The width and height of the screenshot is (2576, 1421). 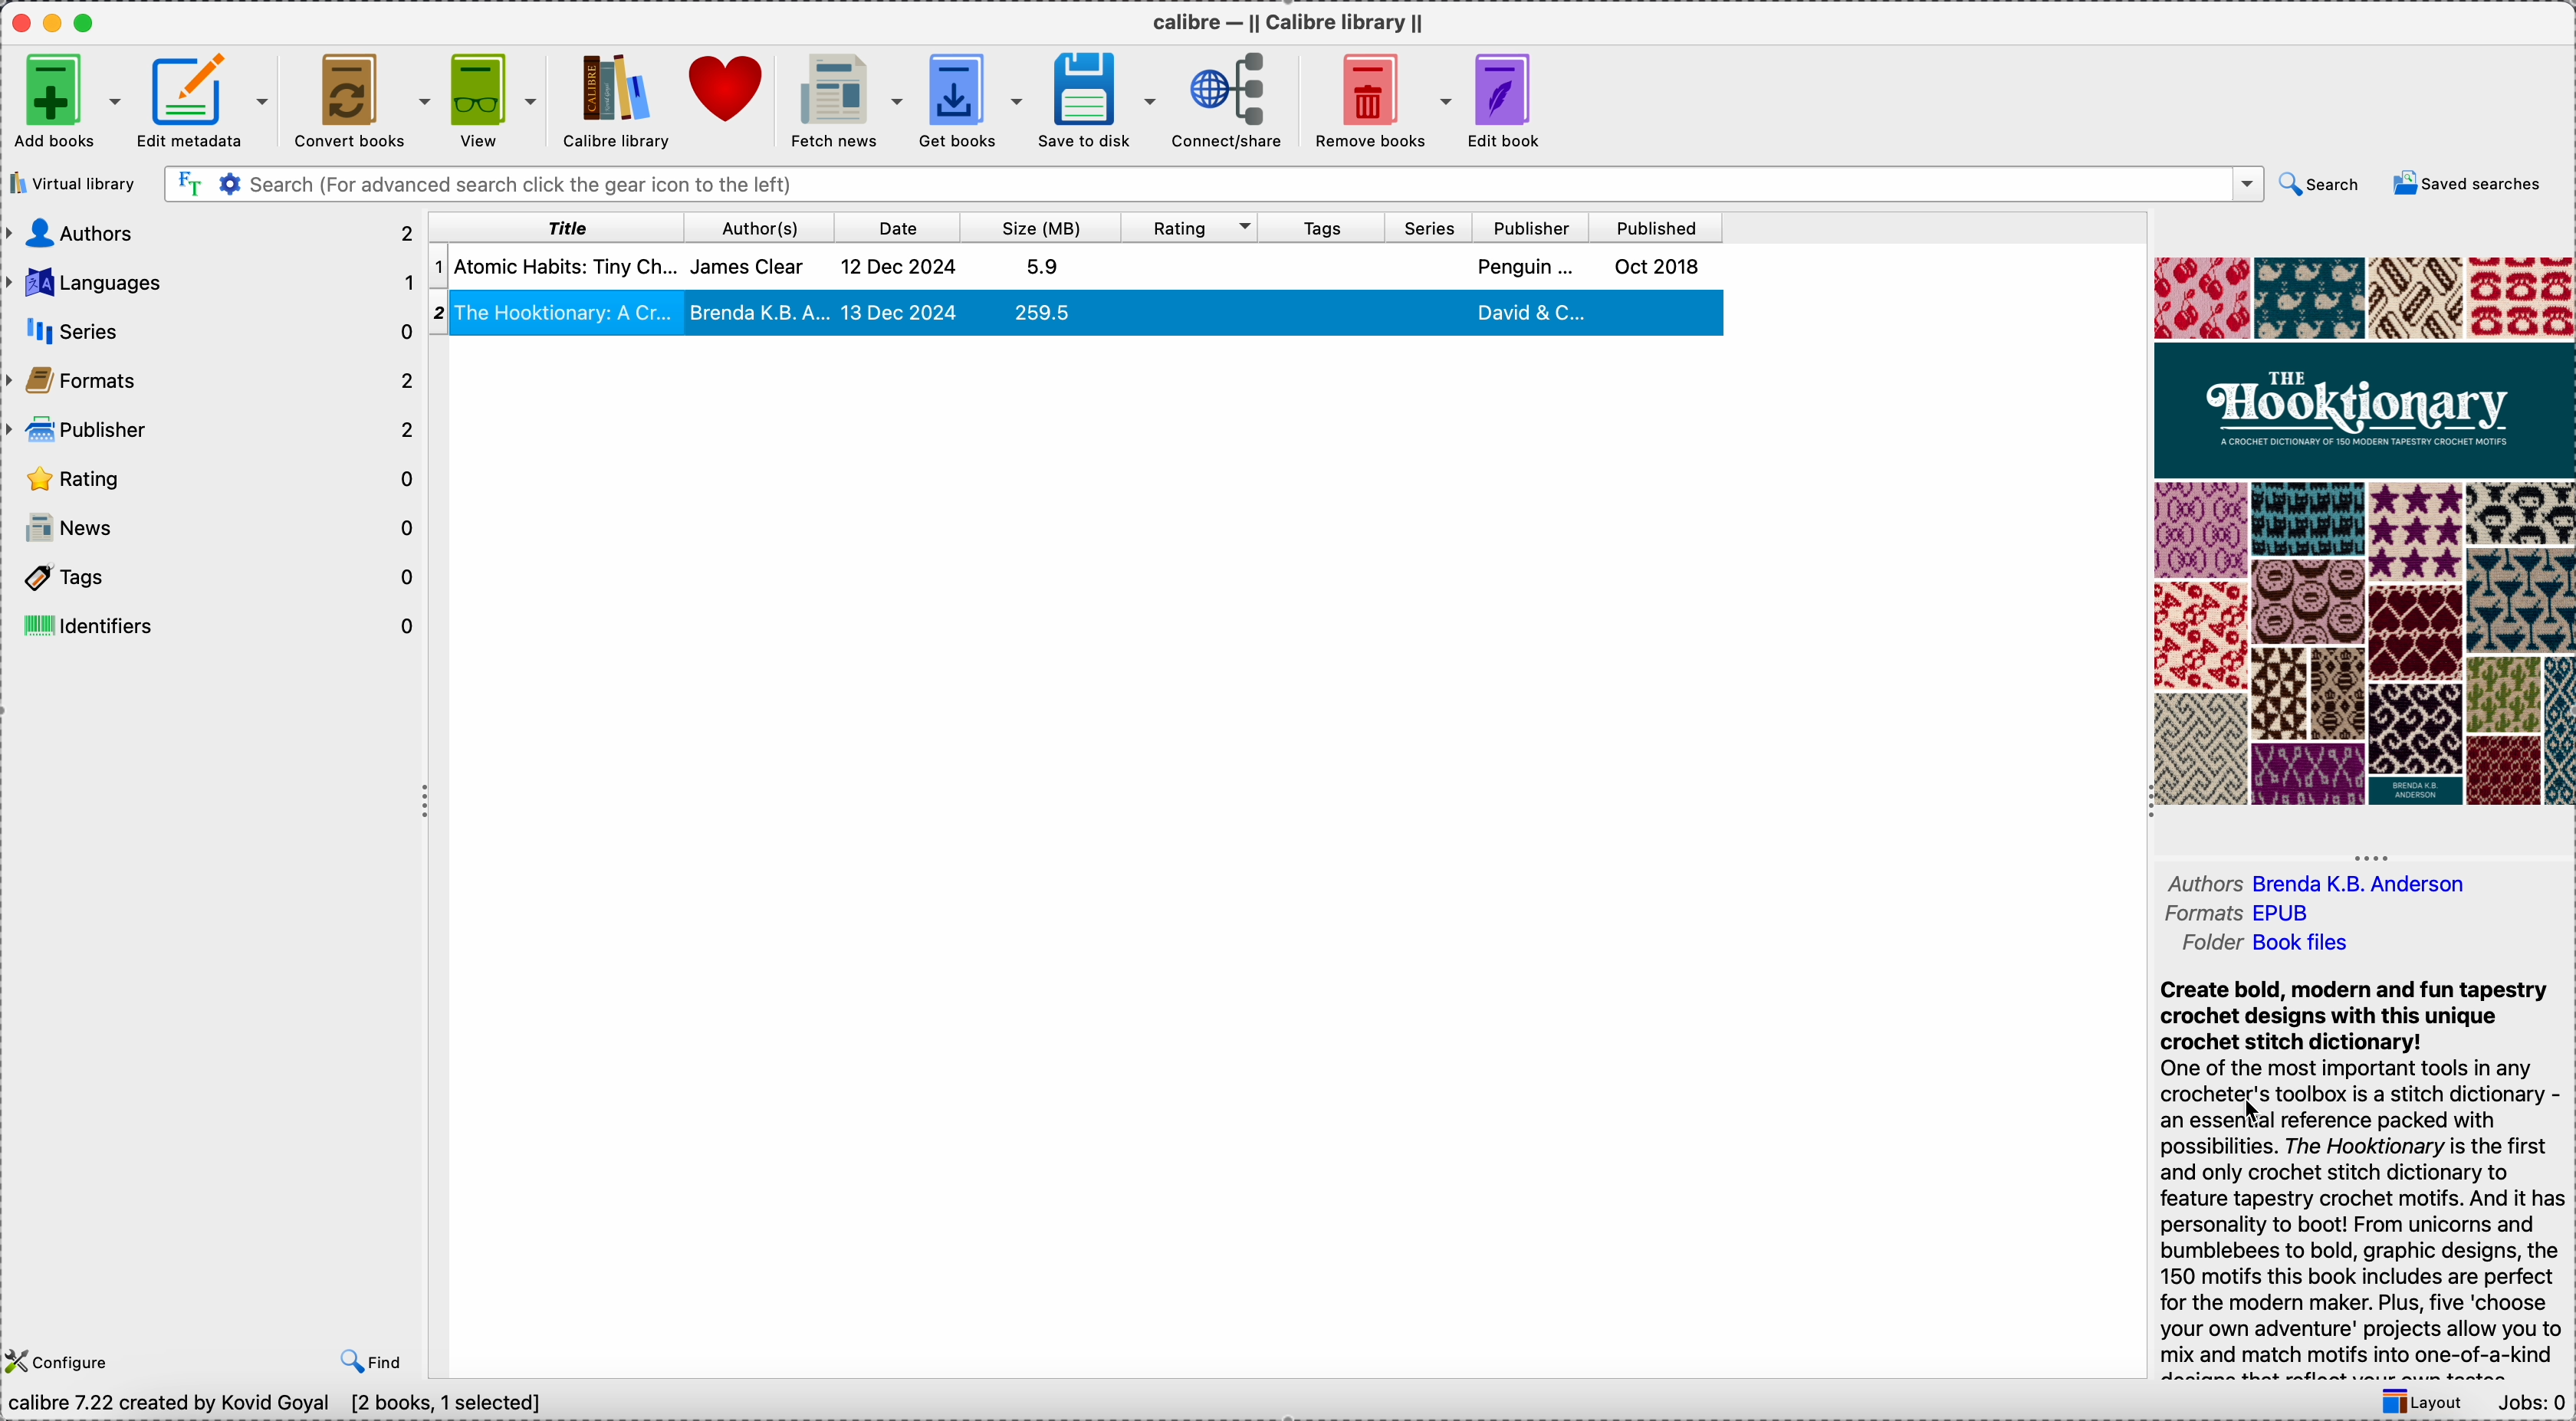 What do you see at coordinates (905, 228) in the screenshot?
I see `date` at bounding box center [905, 228].